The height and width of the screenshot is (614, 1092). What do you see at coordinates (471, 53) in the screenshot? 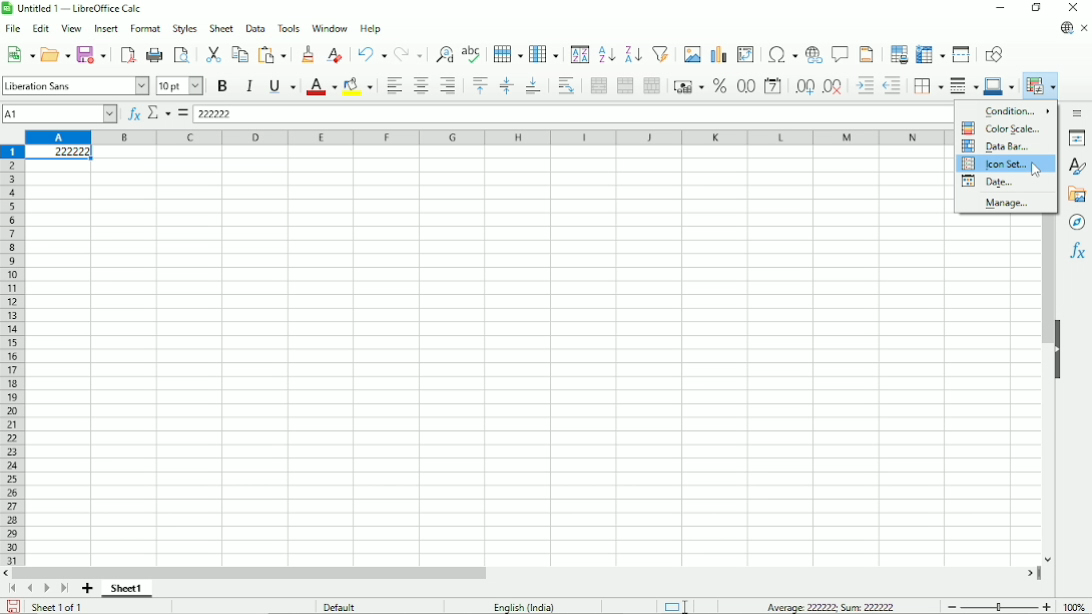
I see `Spell check` at bounding box center [471, 53].